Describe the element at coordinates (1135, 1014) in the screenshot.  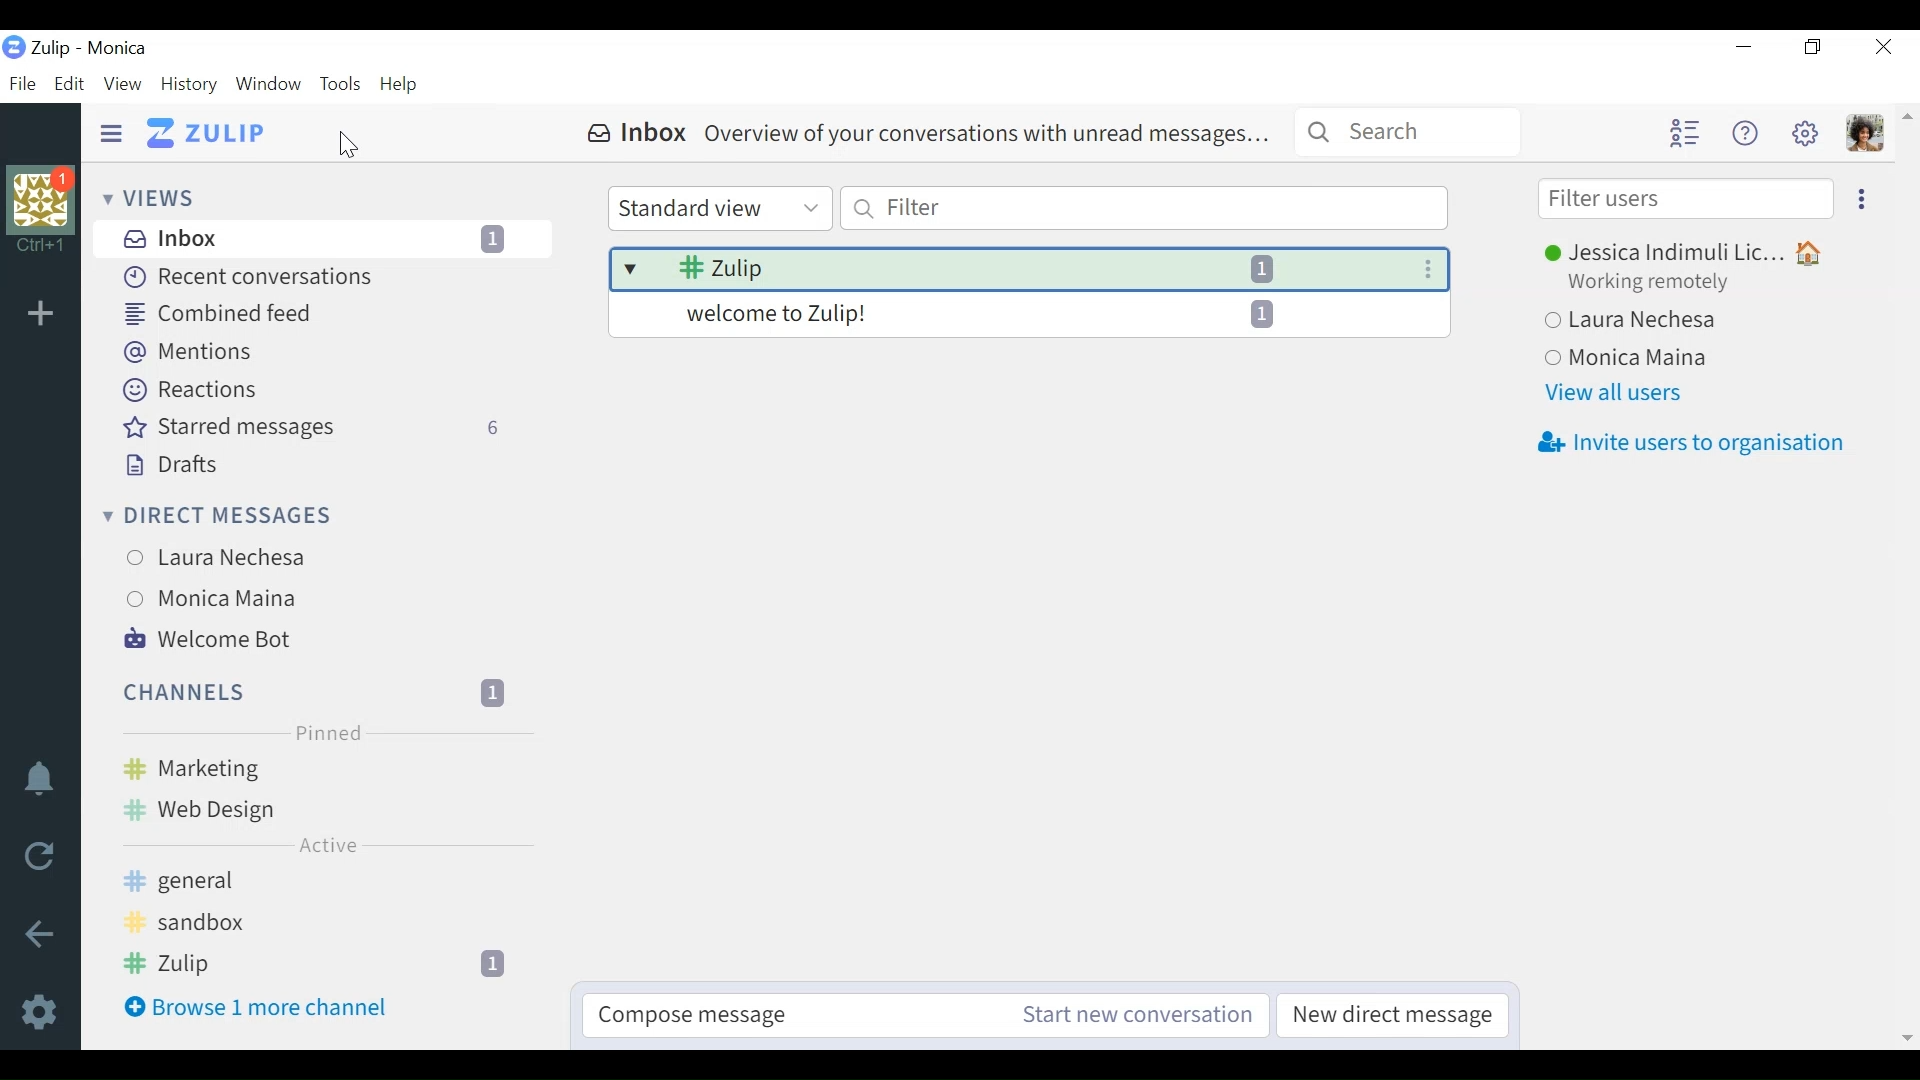
I see `Start new conversation` at that location.